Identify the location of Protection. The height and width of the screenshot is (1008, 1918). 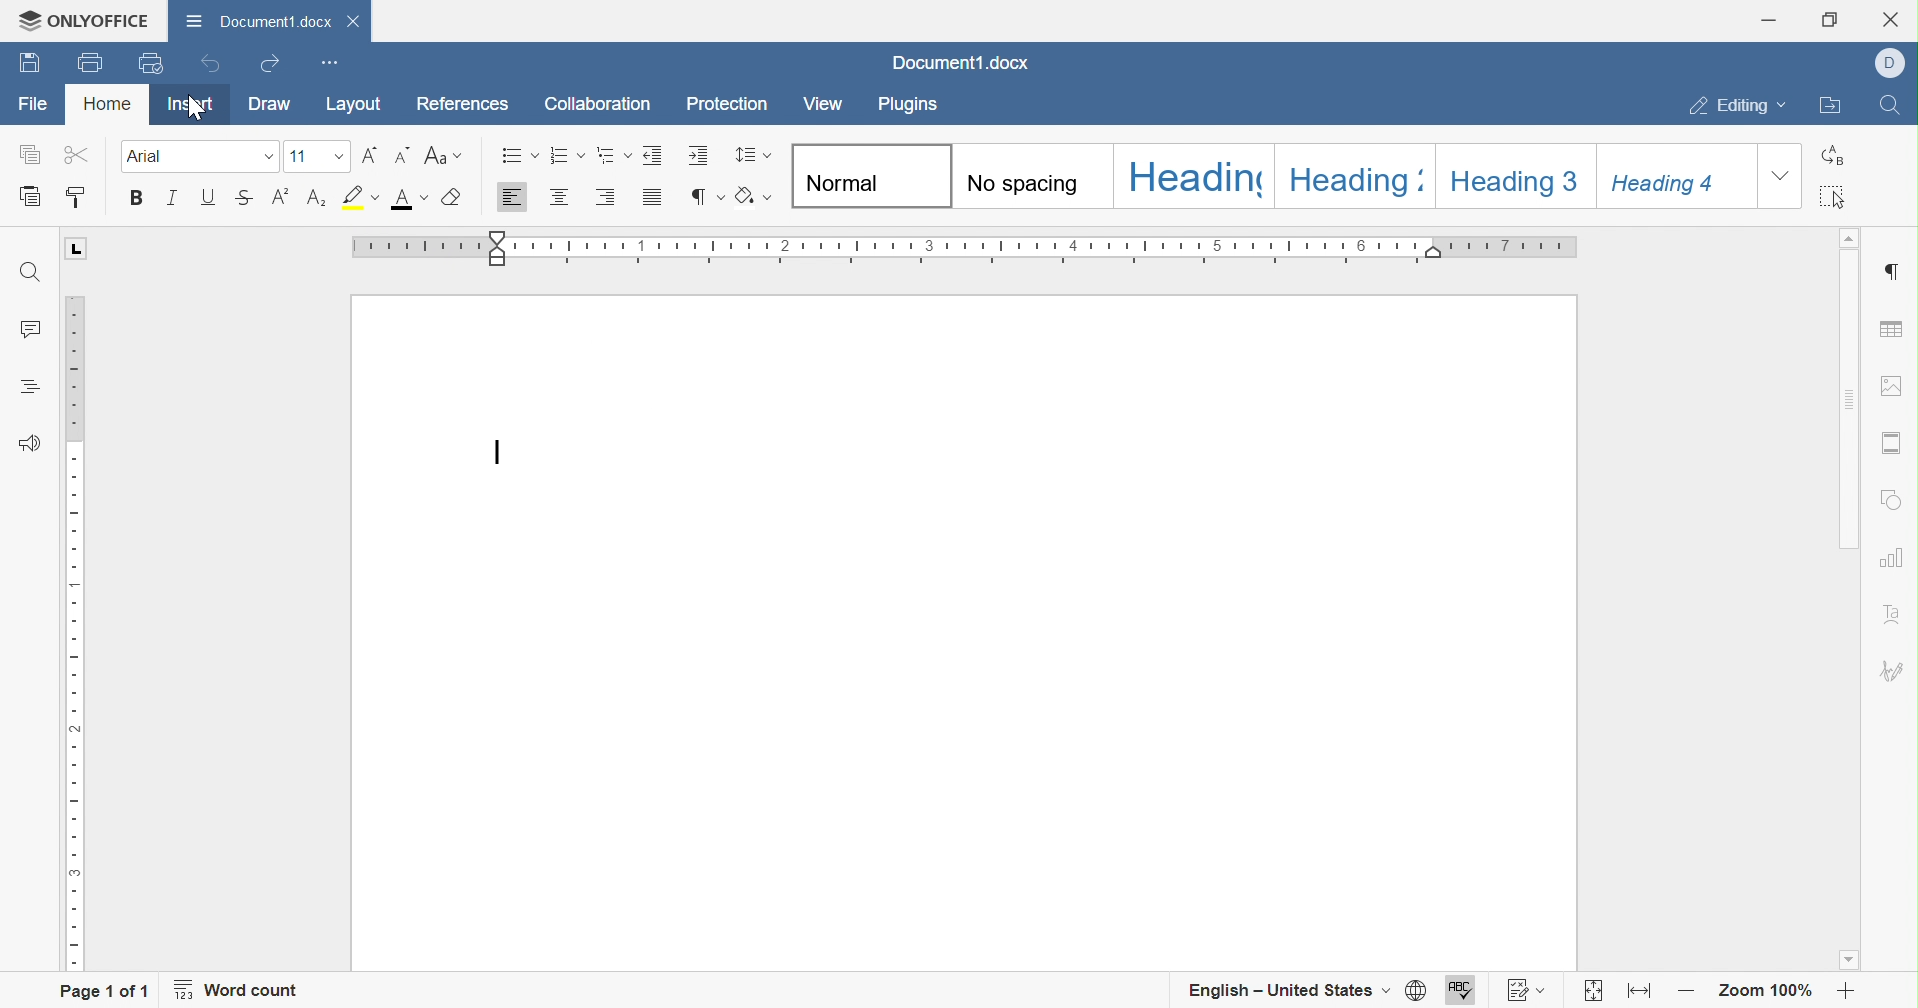
(725, 102).